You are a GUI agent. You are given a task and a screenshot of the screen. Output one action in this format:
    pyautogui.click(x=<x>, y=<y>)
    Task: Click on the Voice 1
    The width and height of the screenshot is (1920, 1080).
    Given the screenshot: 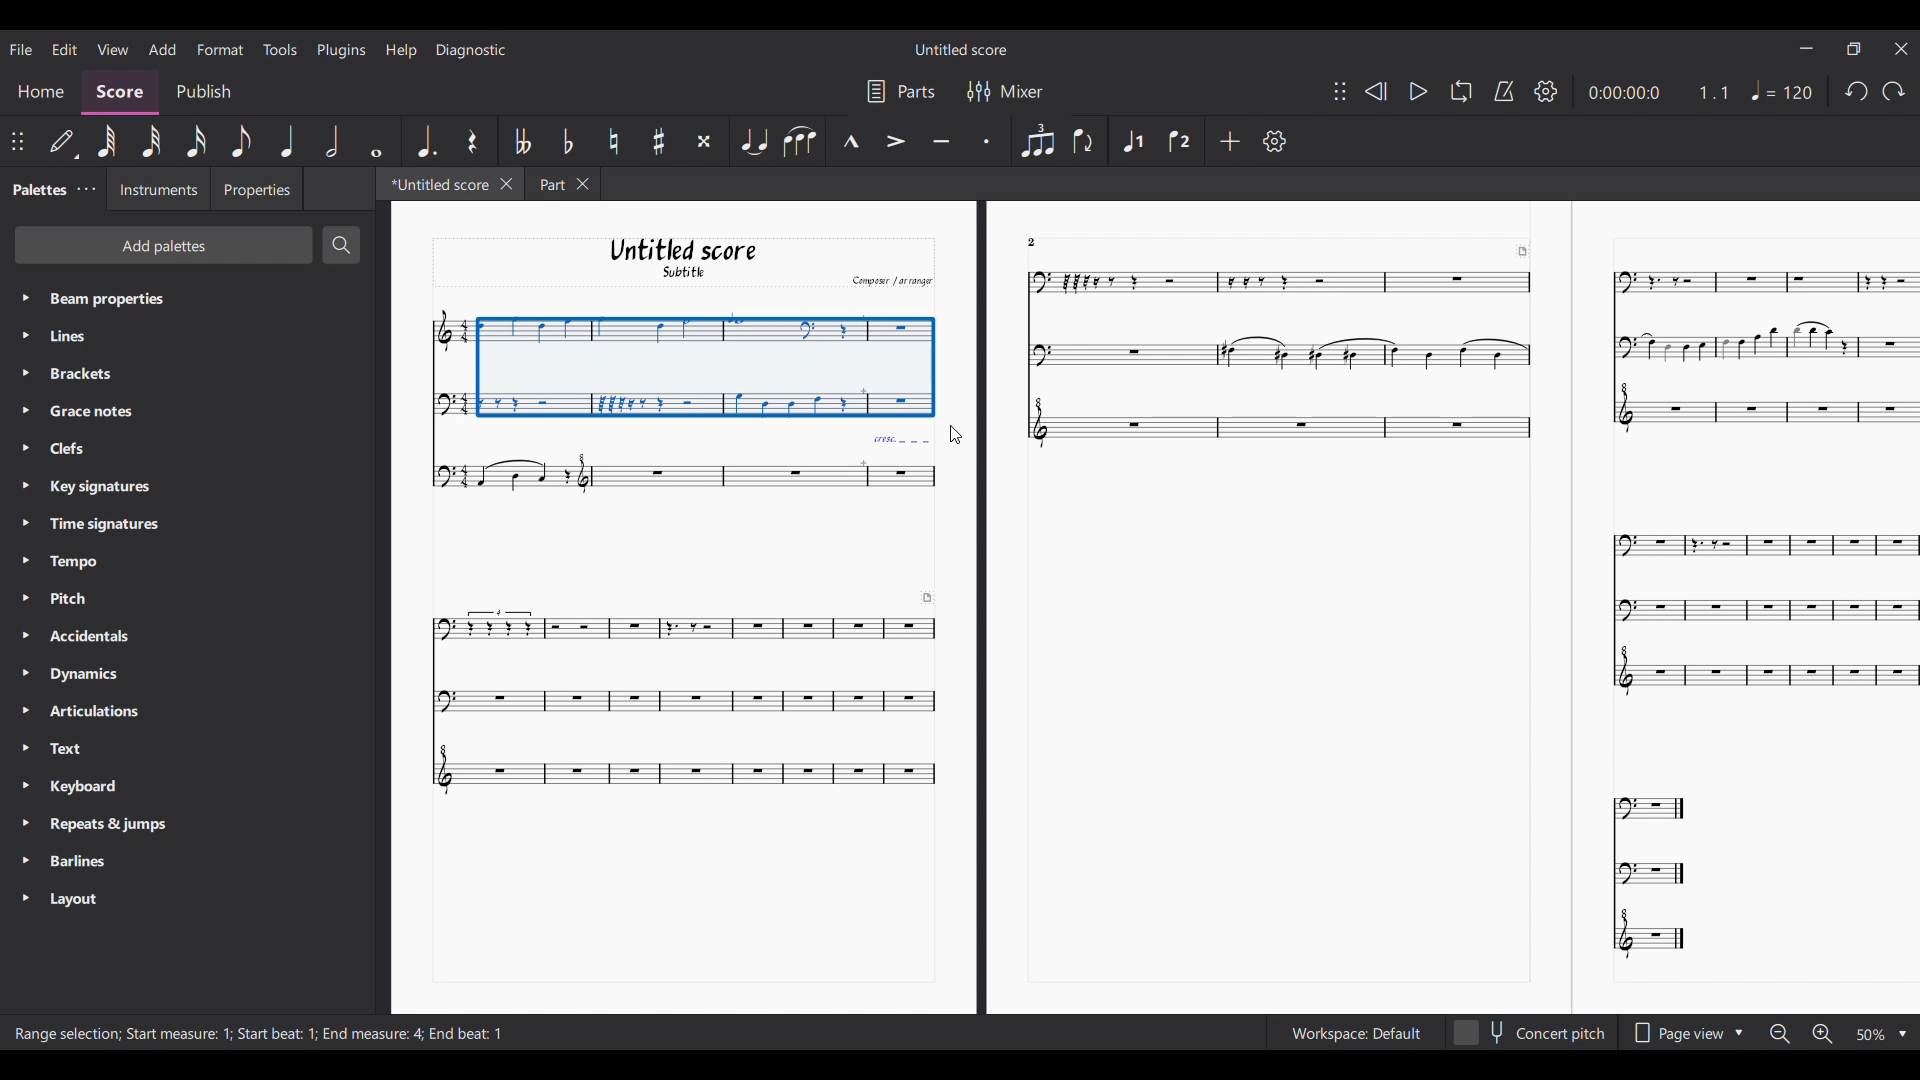 What is the action you would take?
    pyautogui.click(x=1133, y=139)
    